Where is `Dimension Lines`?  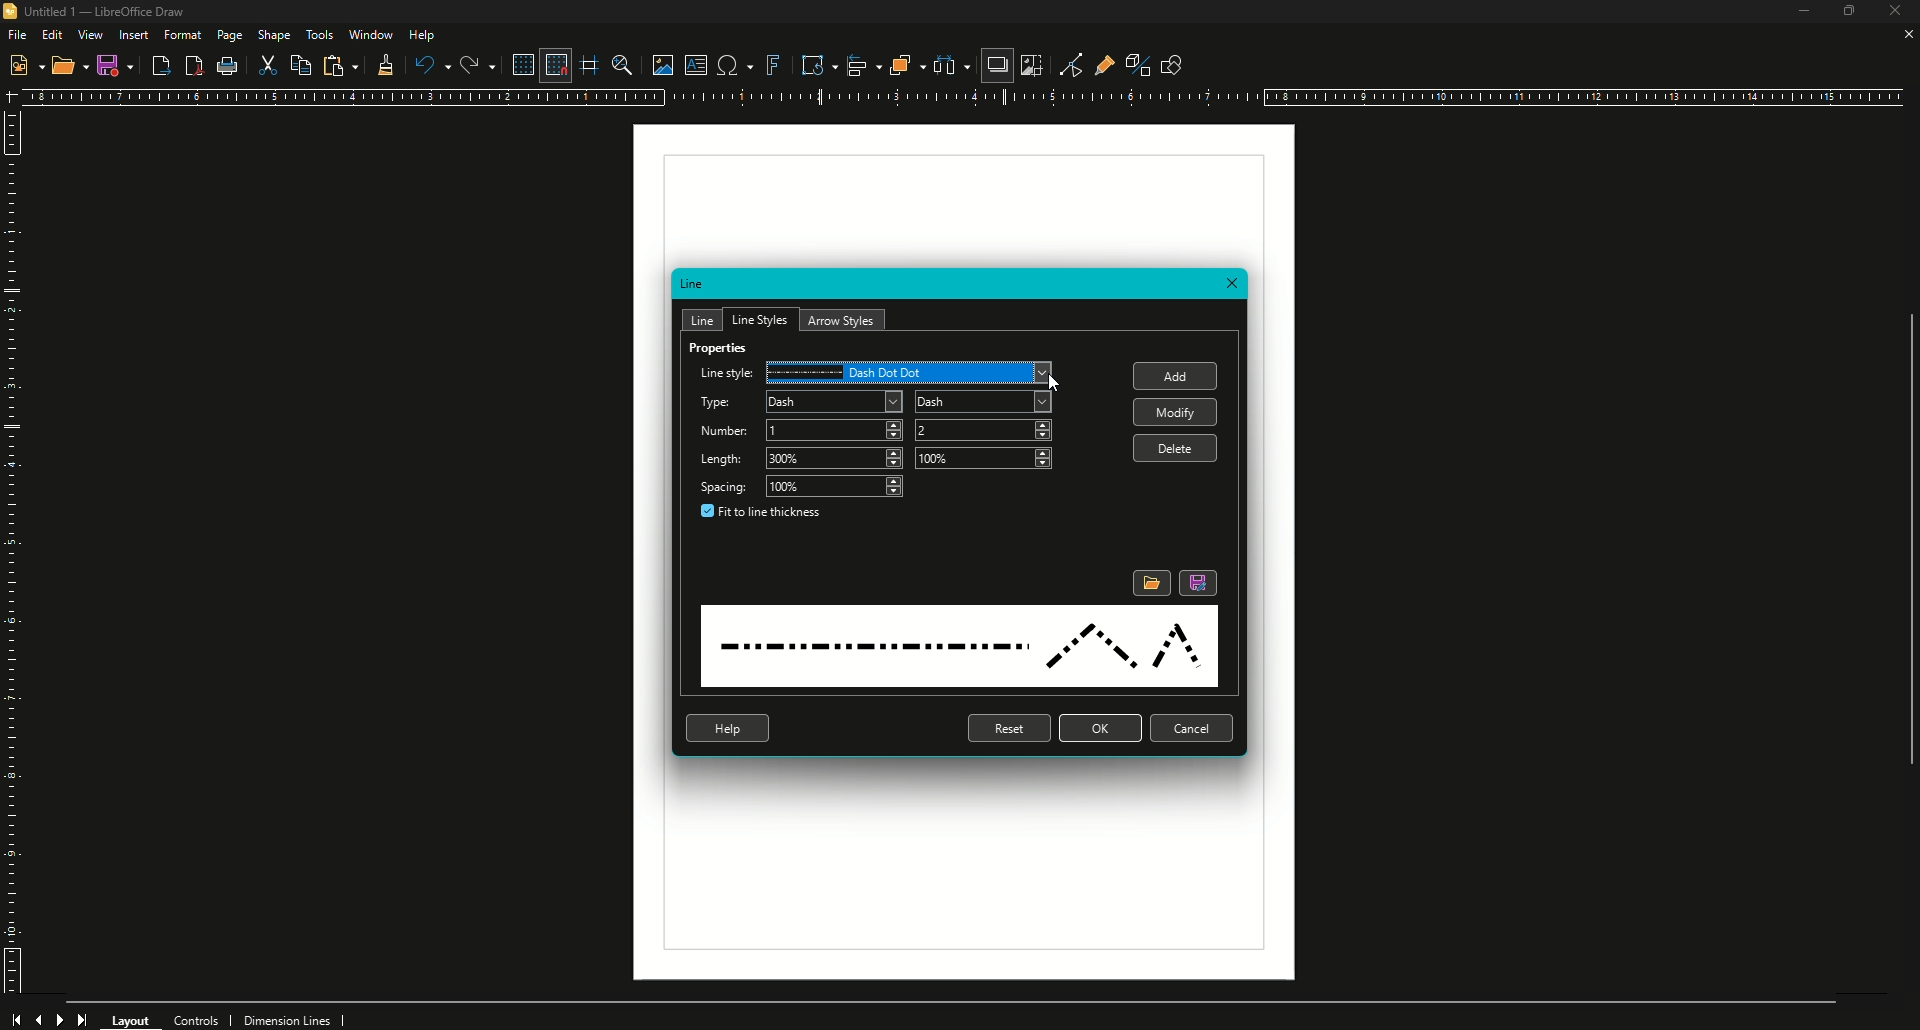
Dimension Lines is located at coordinates (295, 1019).